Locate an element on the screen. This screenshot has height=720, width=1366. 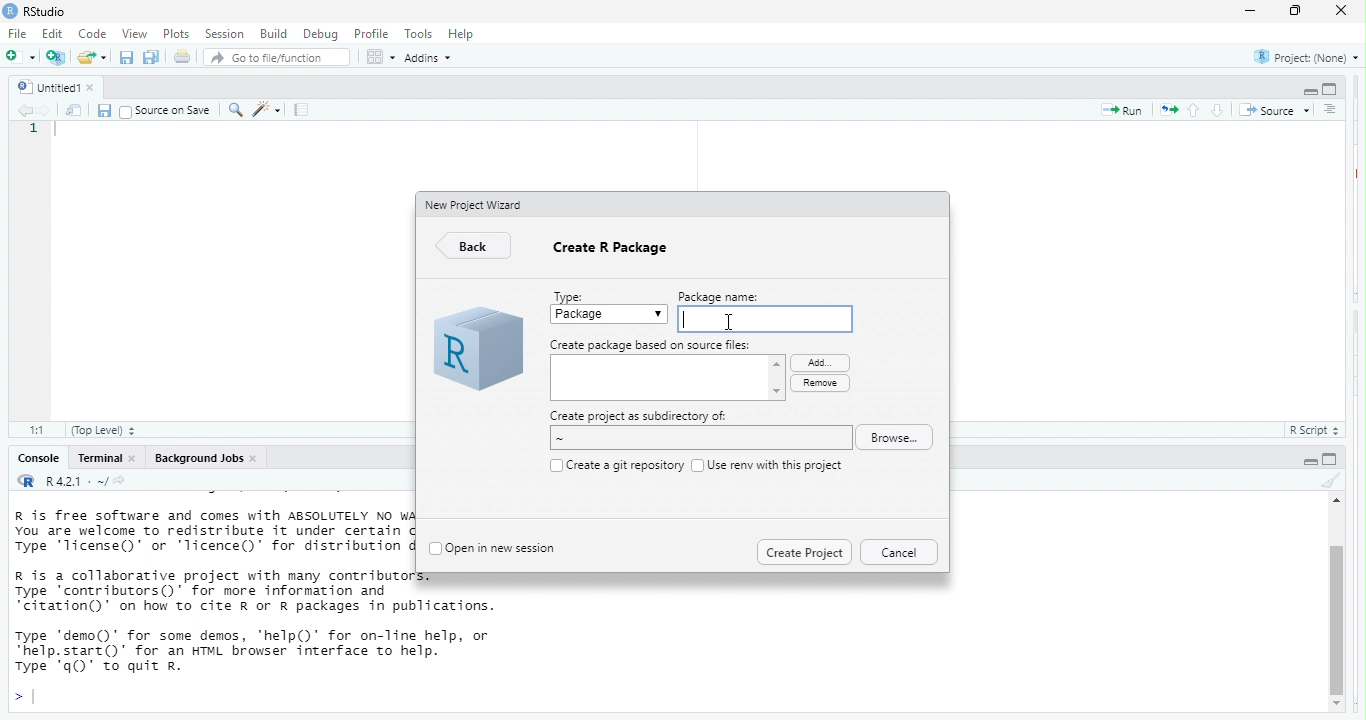
save current document is located at coordinates (126, 57).